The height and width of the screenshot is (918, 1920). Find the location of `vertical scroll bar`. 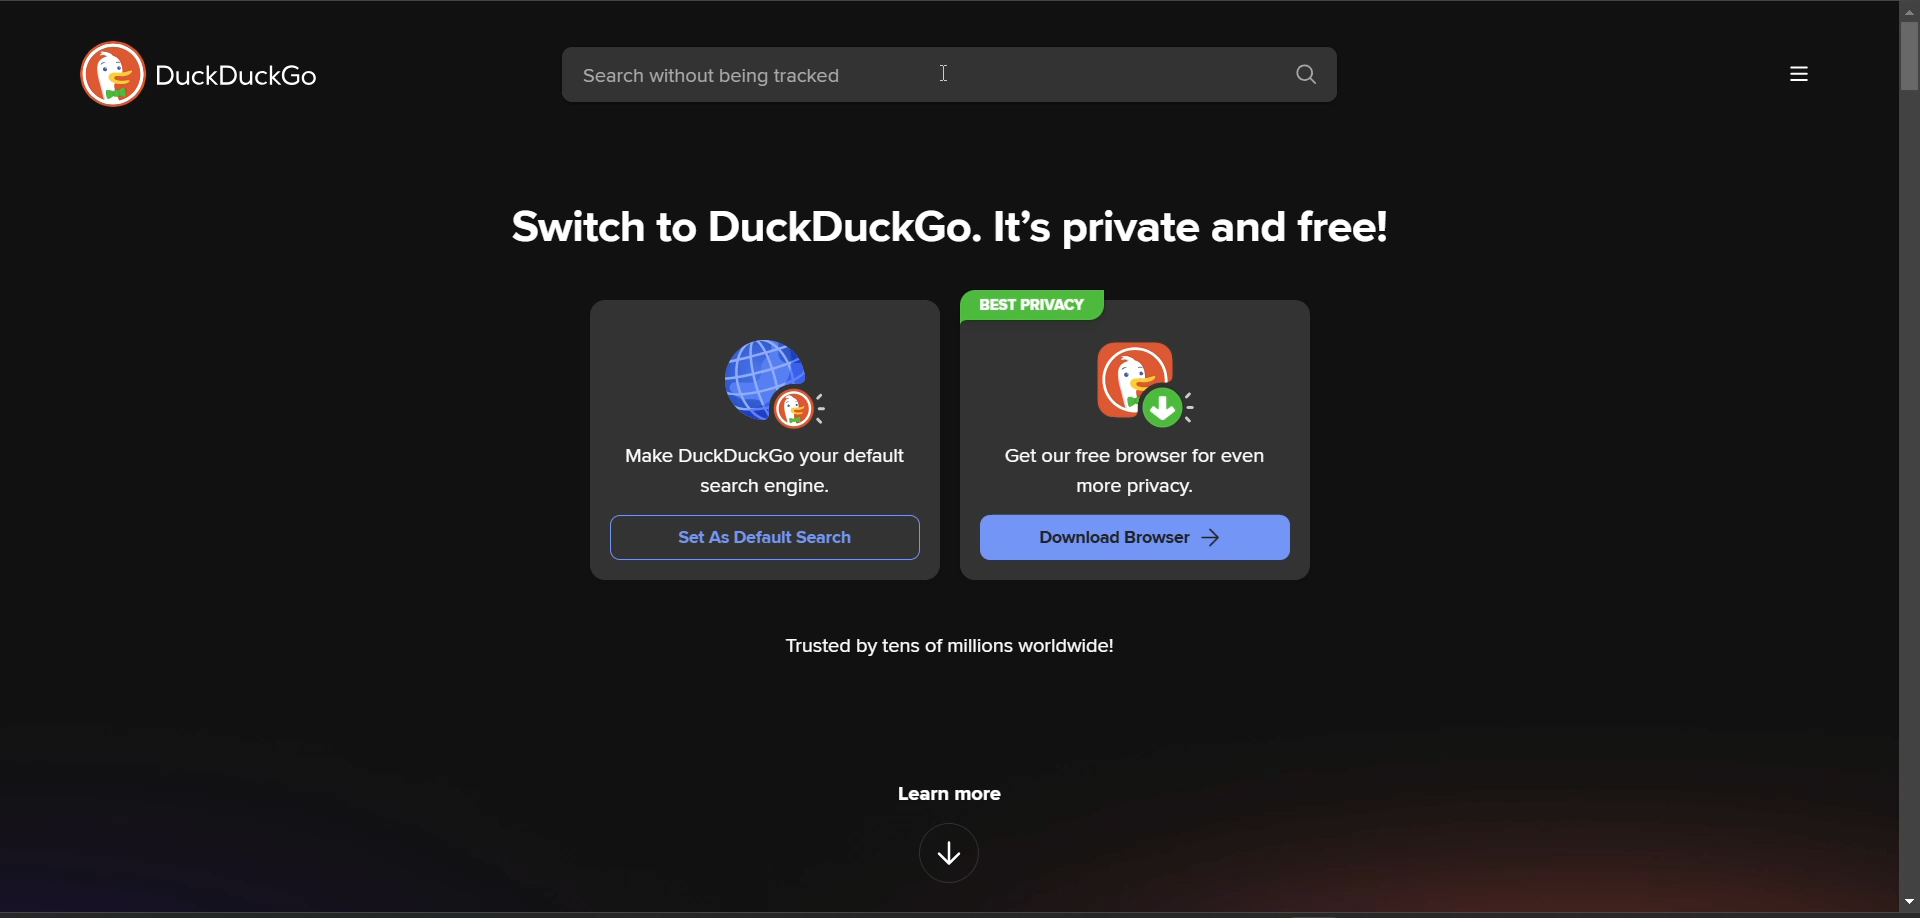

vertical scroll bar is located at coordinates (1906, 60).